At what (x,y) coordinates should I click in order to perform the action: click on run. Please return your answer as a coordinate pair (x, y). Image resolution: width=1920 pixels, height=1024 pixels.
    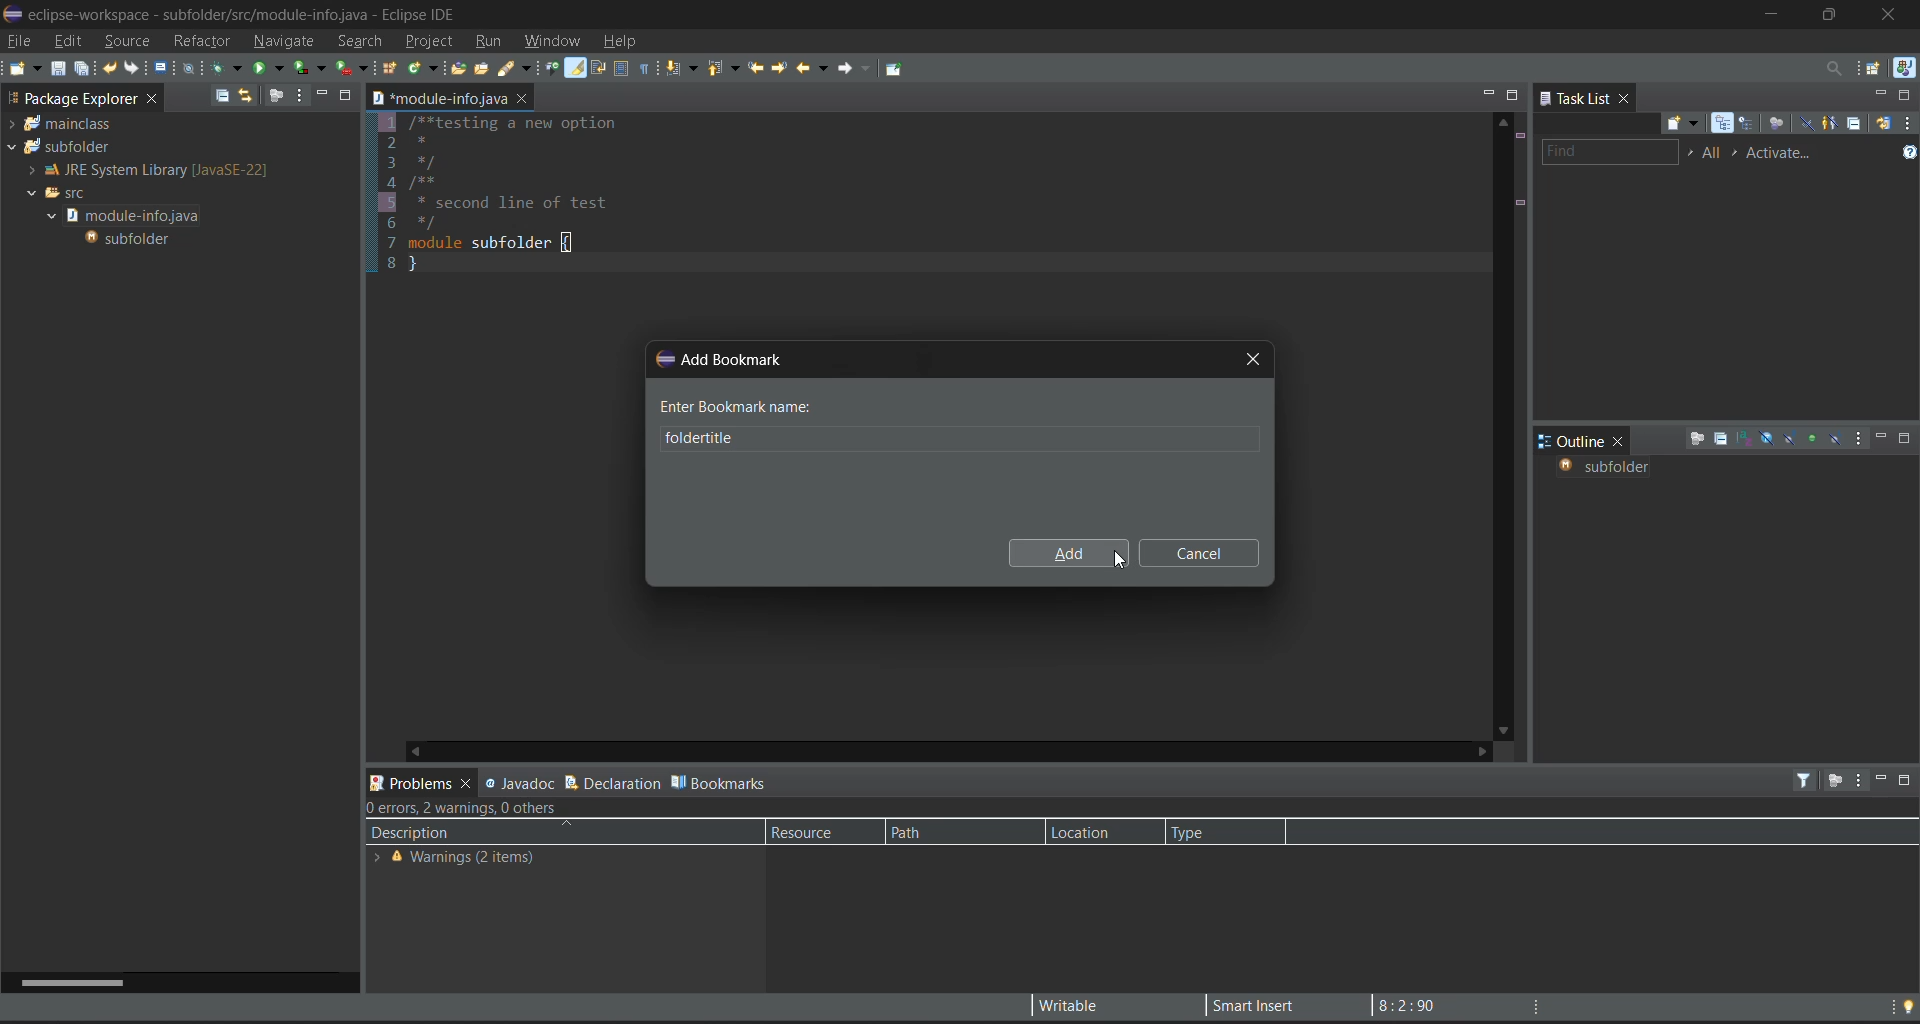
    Looking at the image, I should click on (493, 42).